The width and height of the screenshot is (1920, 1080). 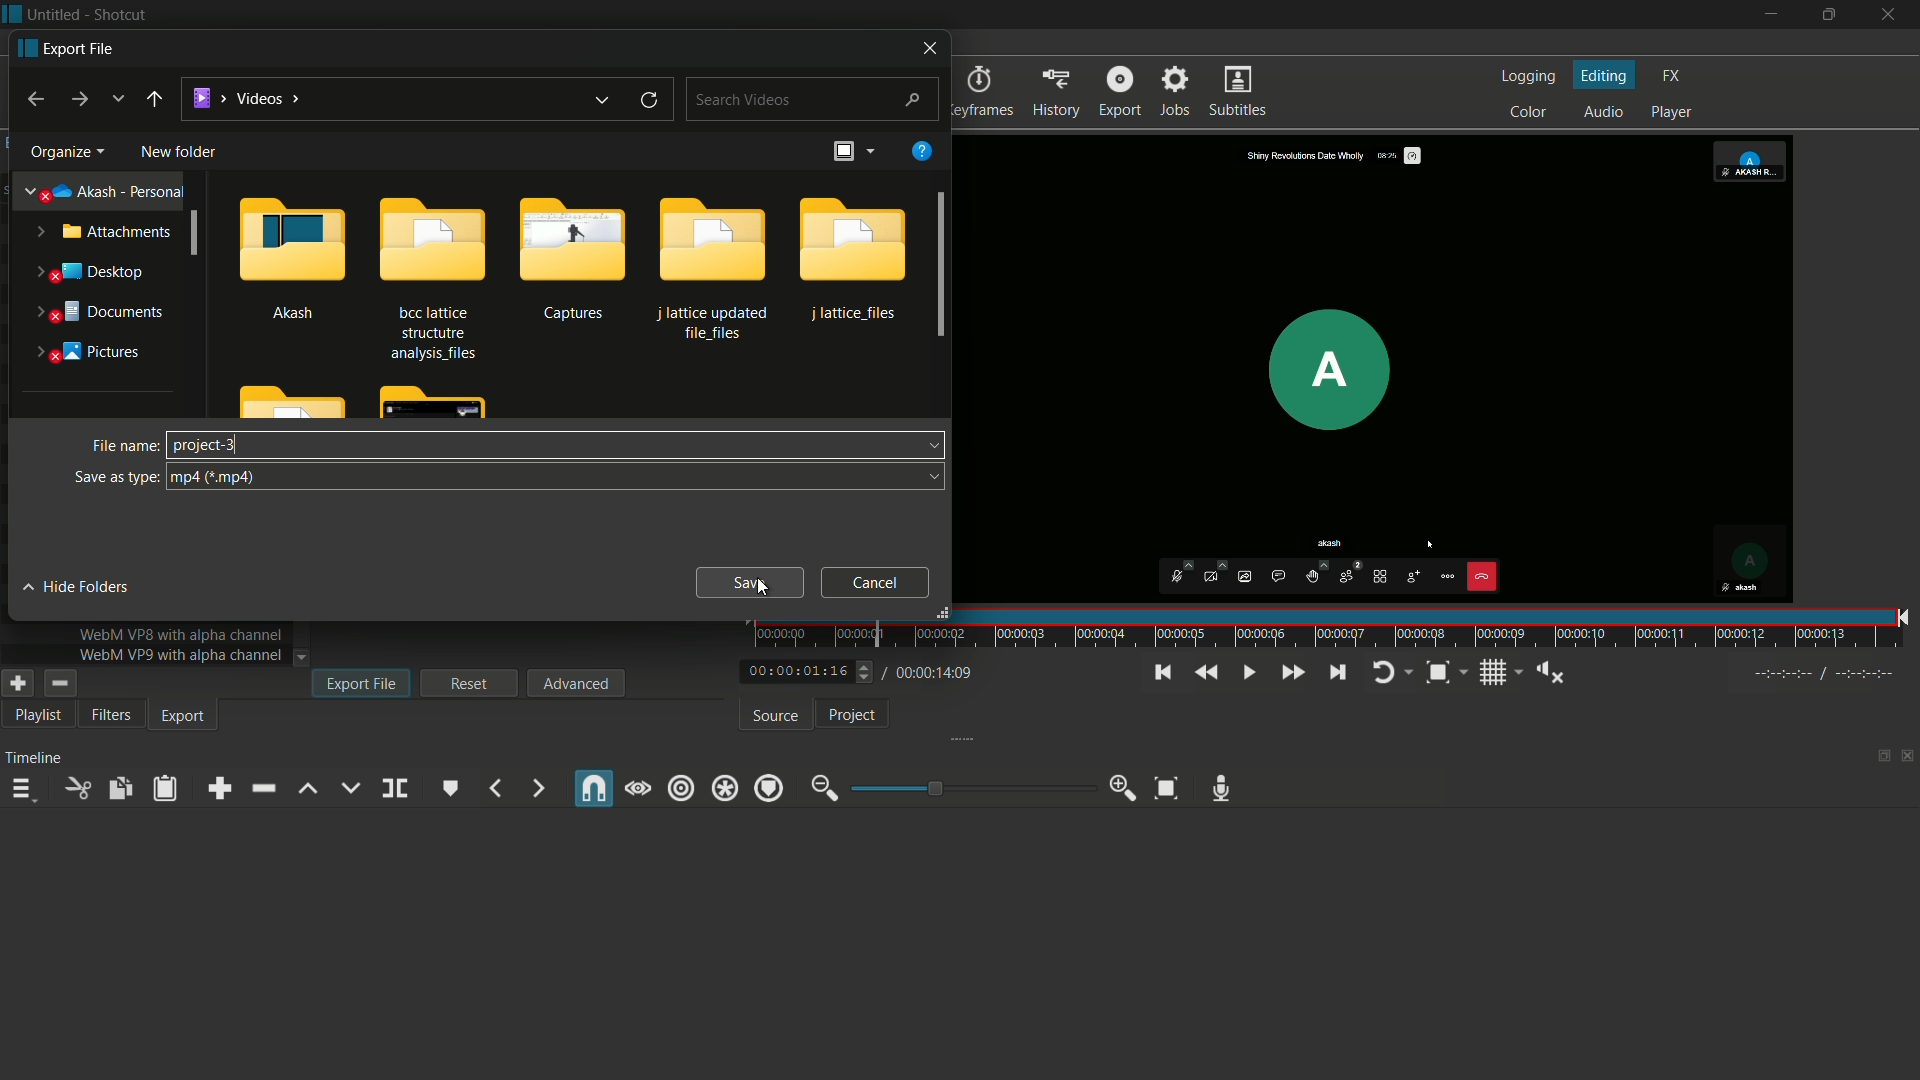 I want to click on record audio, so click(x=1220, y=790).